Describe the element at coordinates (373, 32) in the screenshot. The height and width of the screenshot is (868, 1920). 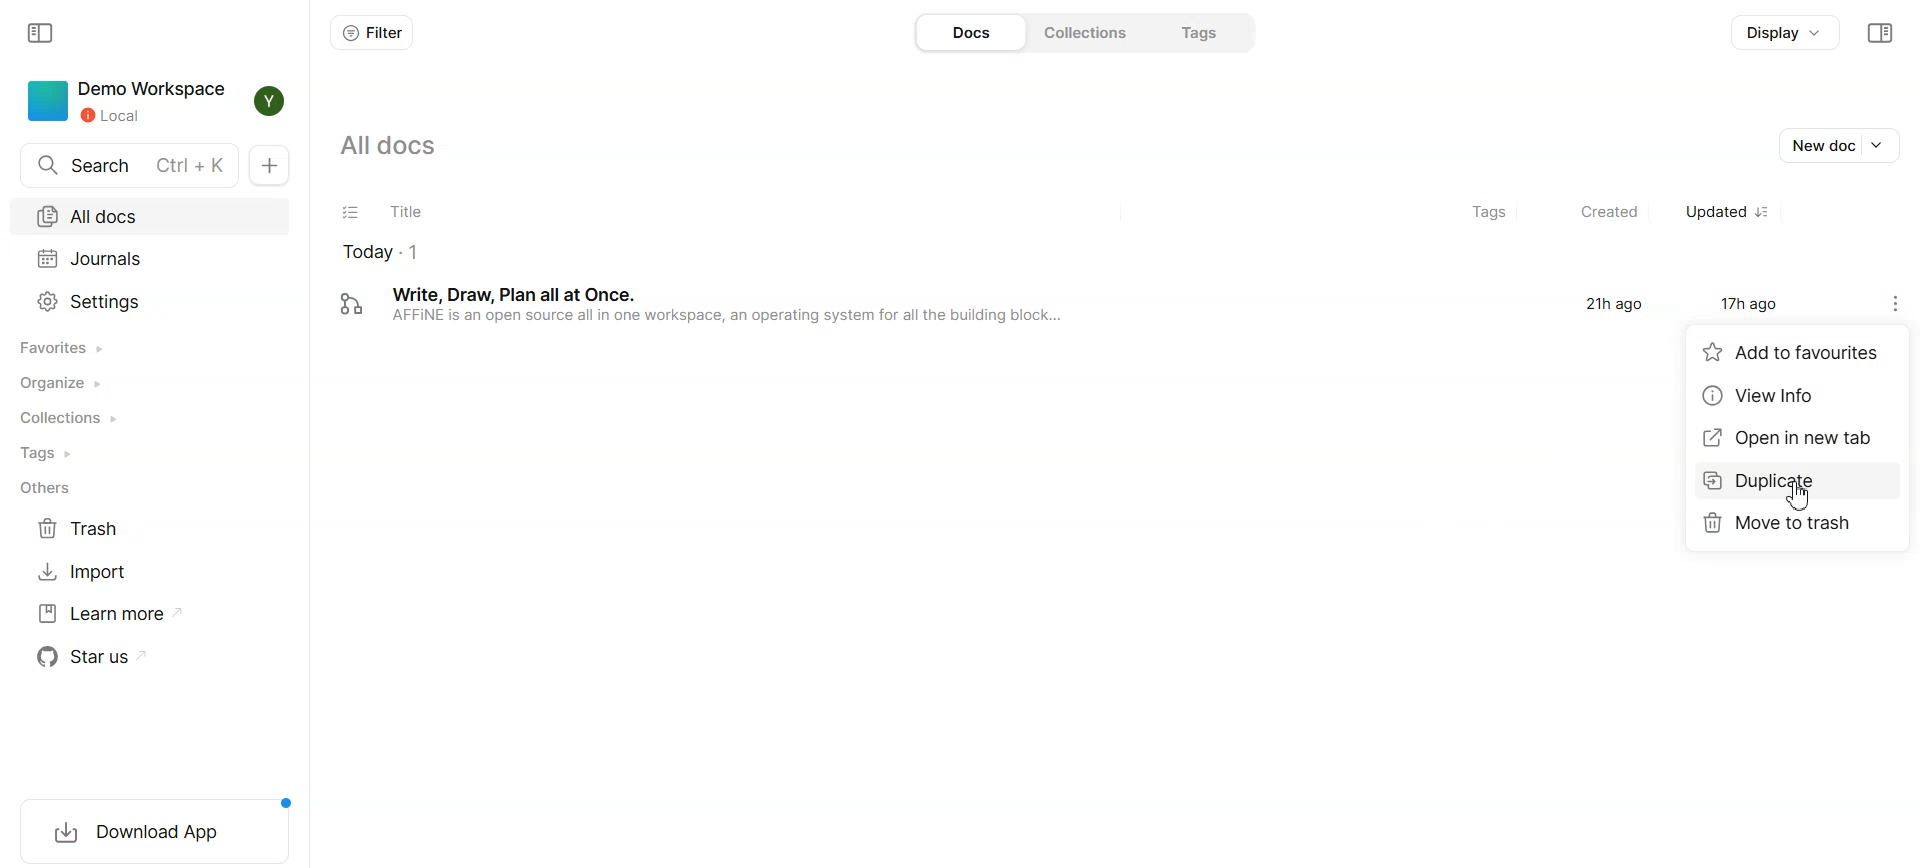
I see `Filter` at that location.